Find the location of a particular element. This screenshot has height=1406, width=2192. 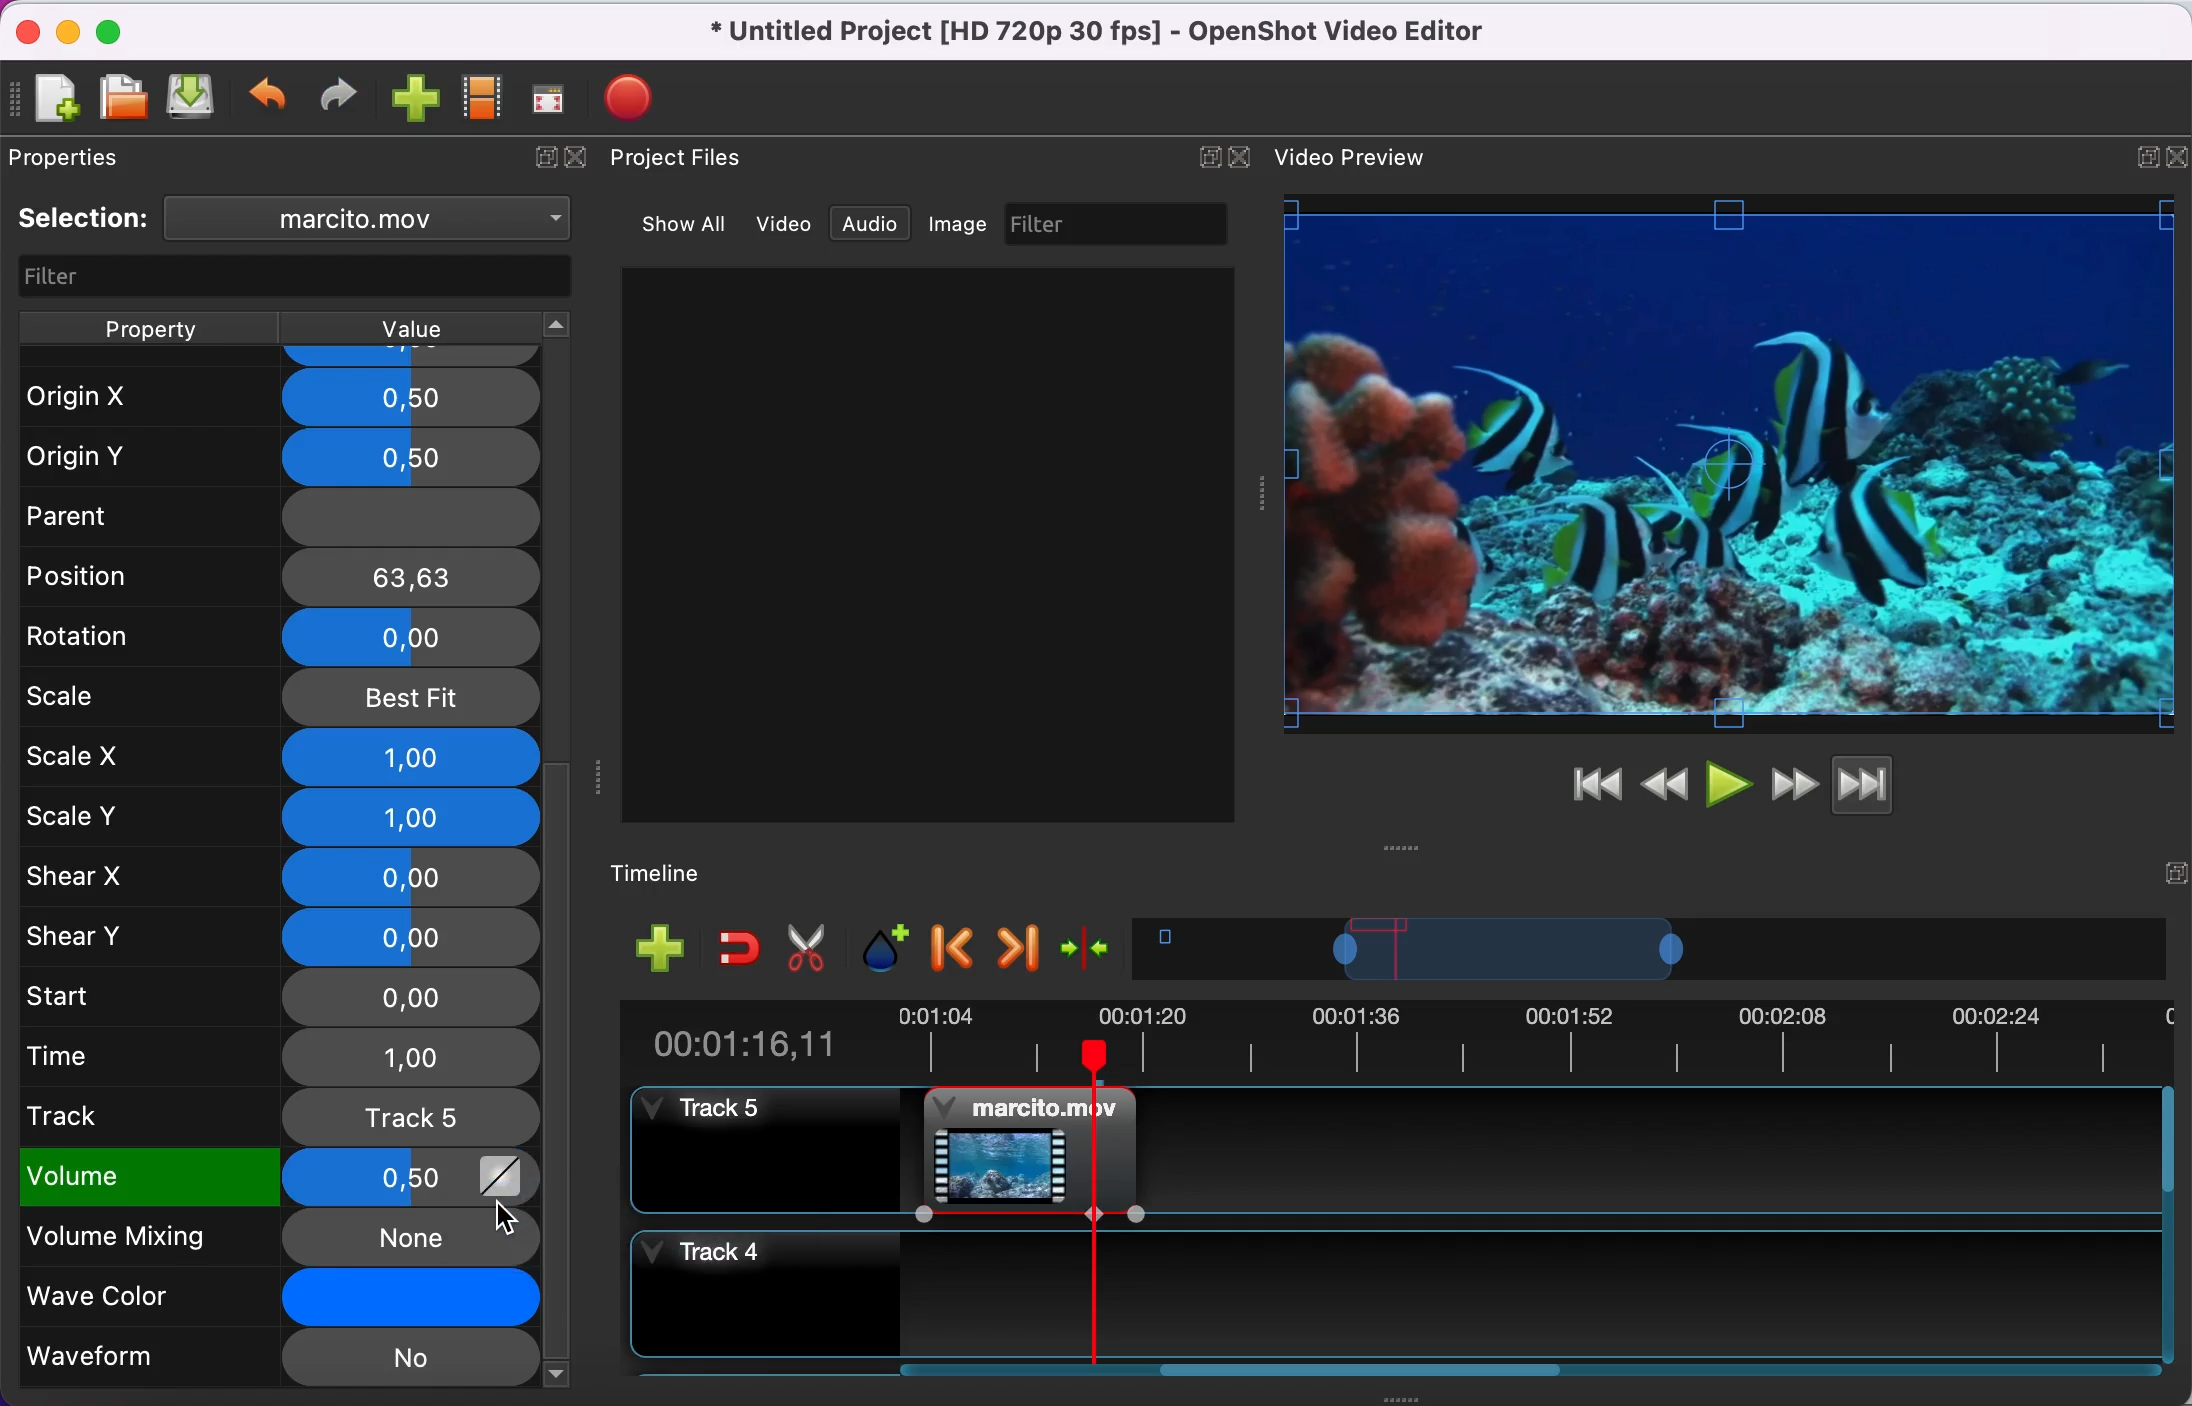

volume 0,5 is located at coordinates (245, 1179).